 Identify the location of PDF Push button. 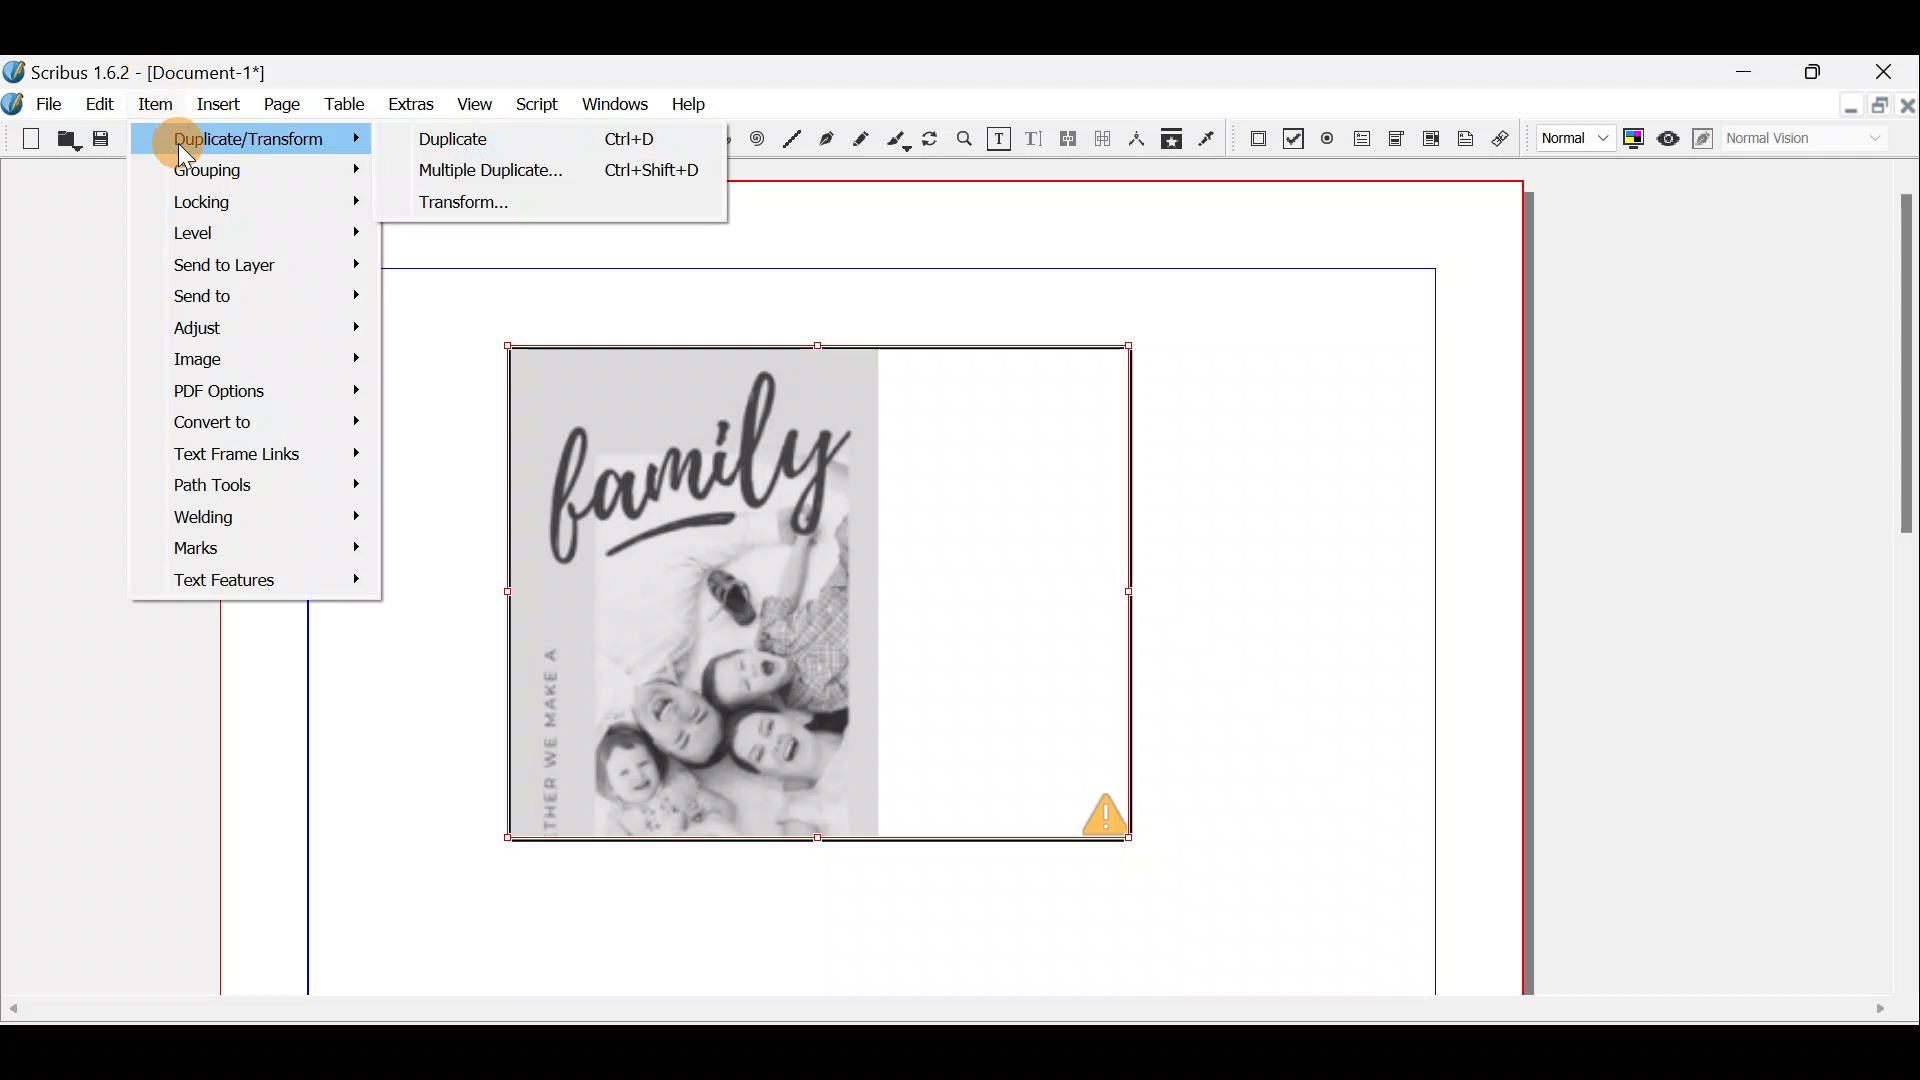
(1255, 137).